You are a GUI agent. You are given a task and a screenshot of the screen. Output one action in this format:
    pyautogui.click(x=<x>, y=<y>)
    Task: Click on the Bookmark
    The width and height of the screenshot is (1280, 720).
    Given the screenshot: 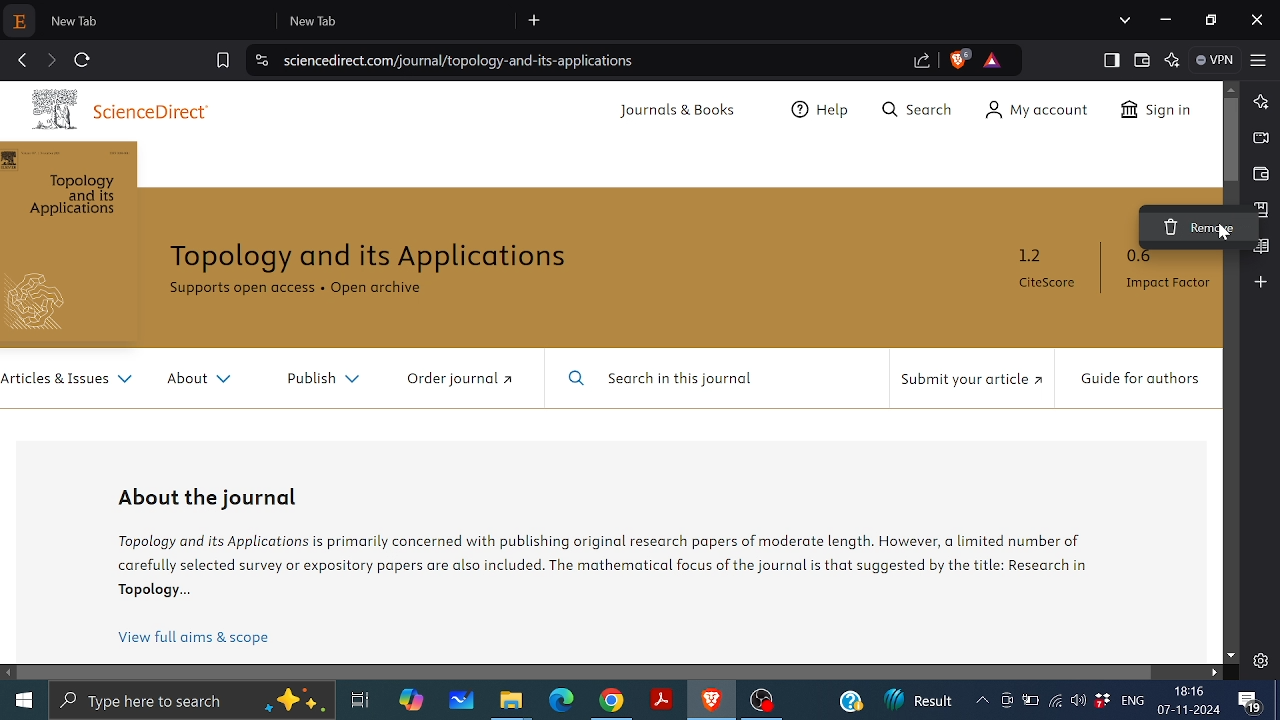 What is the action you would take?
    pyautogui.click(x=1260, y=211)
    